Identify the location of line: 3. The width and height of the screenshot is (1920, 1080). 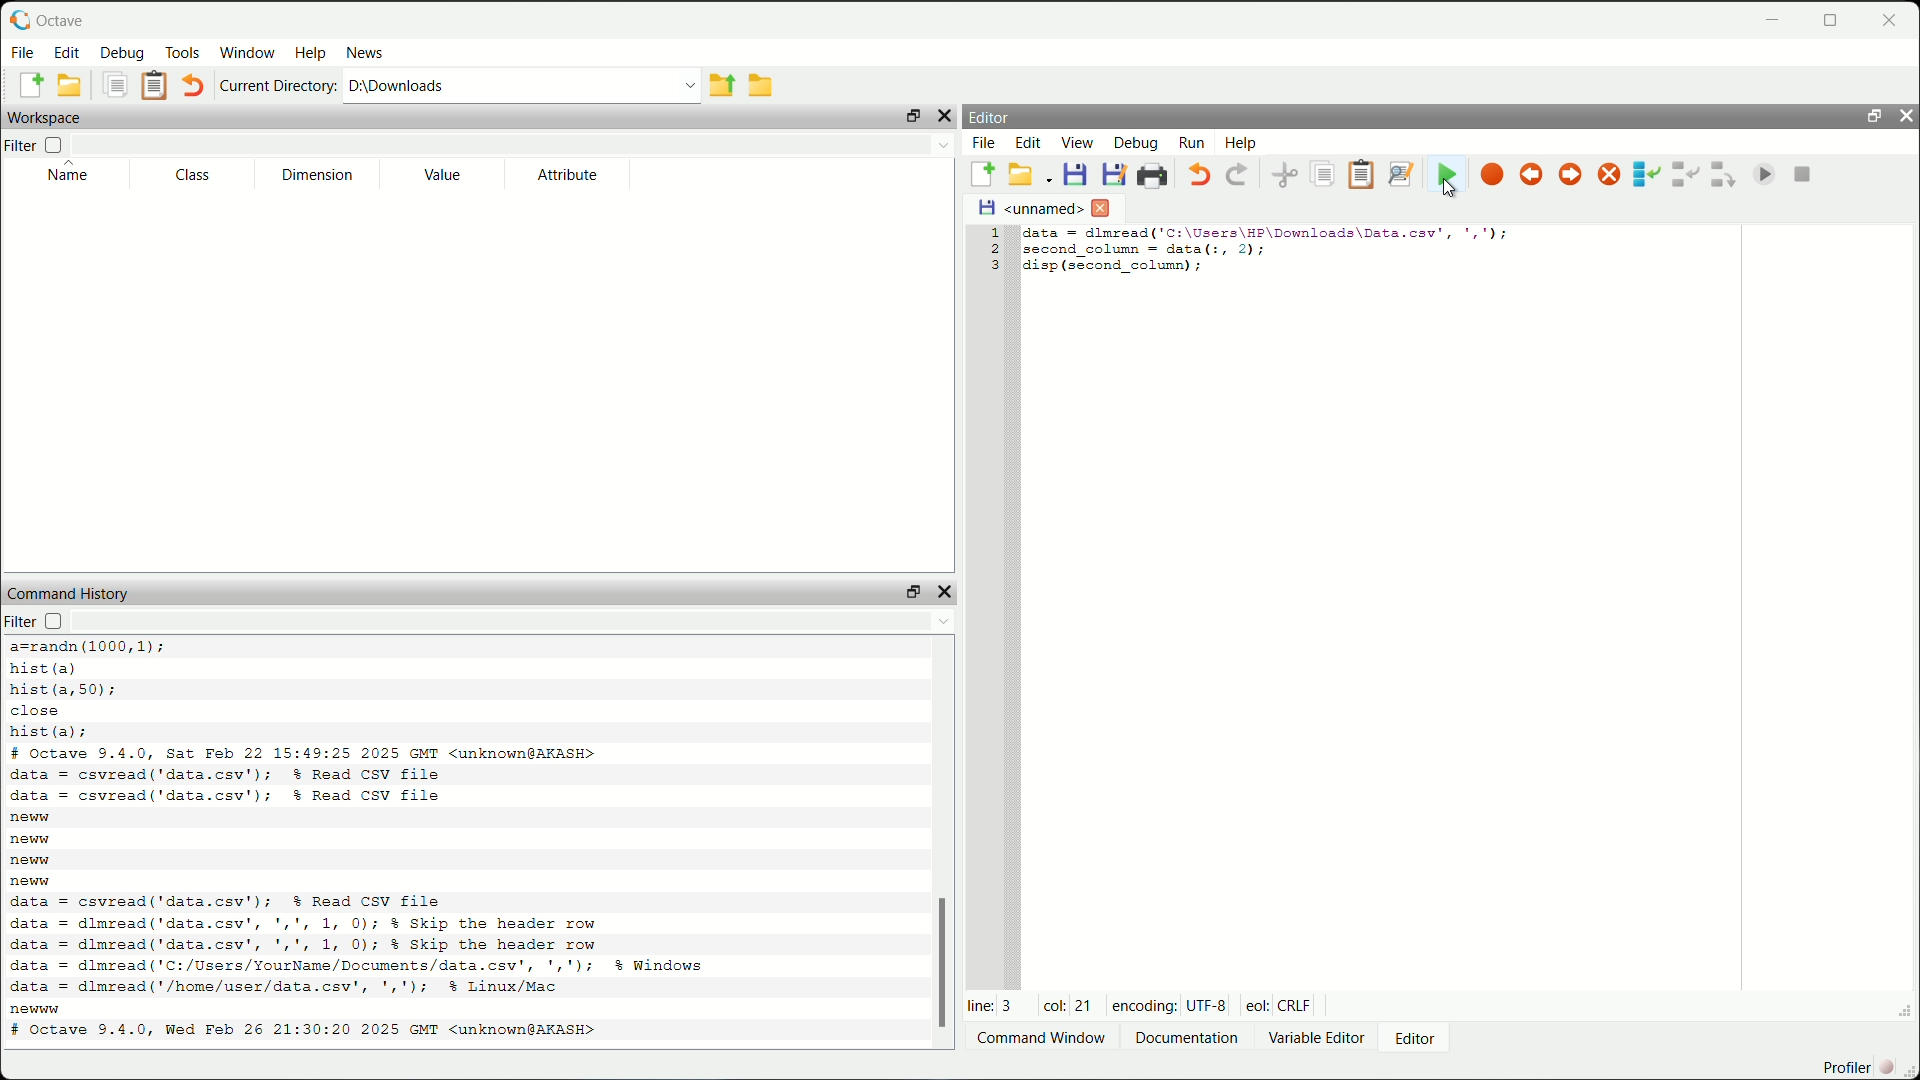
(986, 1003).